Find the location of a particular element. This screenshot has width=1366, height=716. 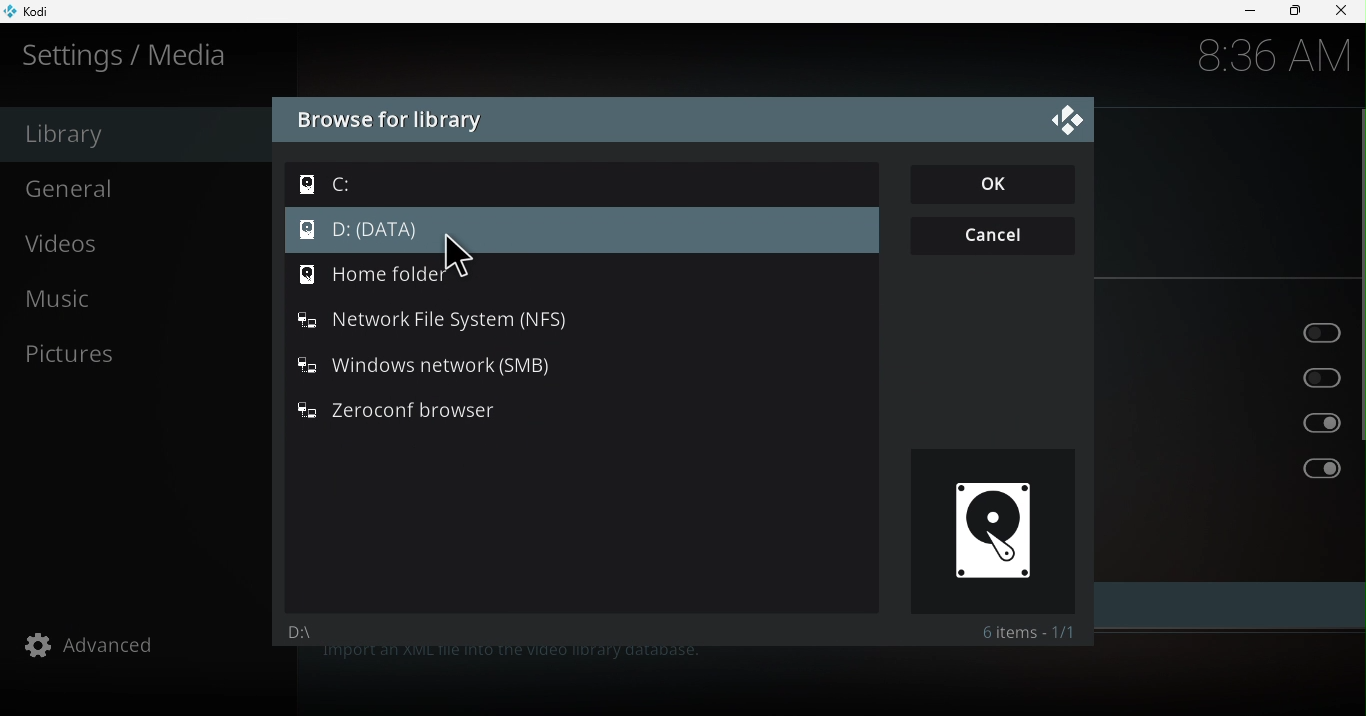

Hide progress of library updates is located at coordinates (1233, 376).